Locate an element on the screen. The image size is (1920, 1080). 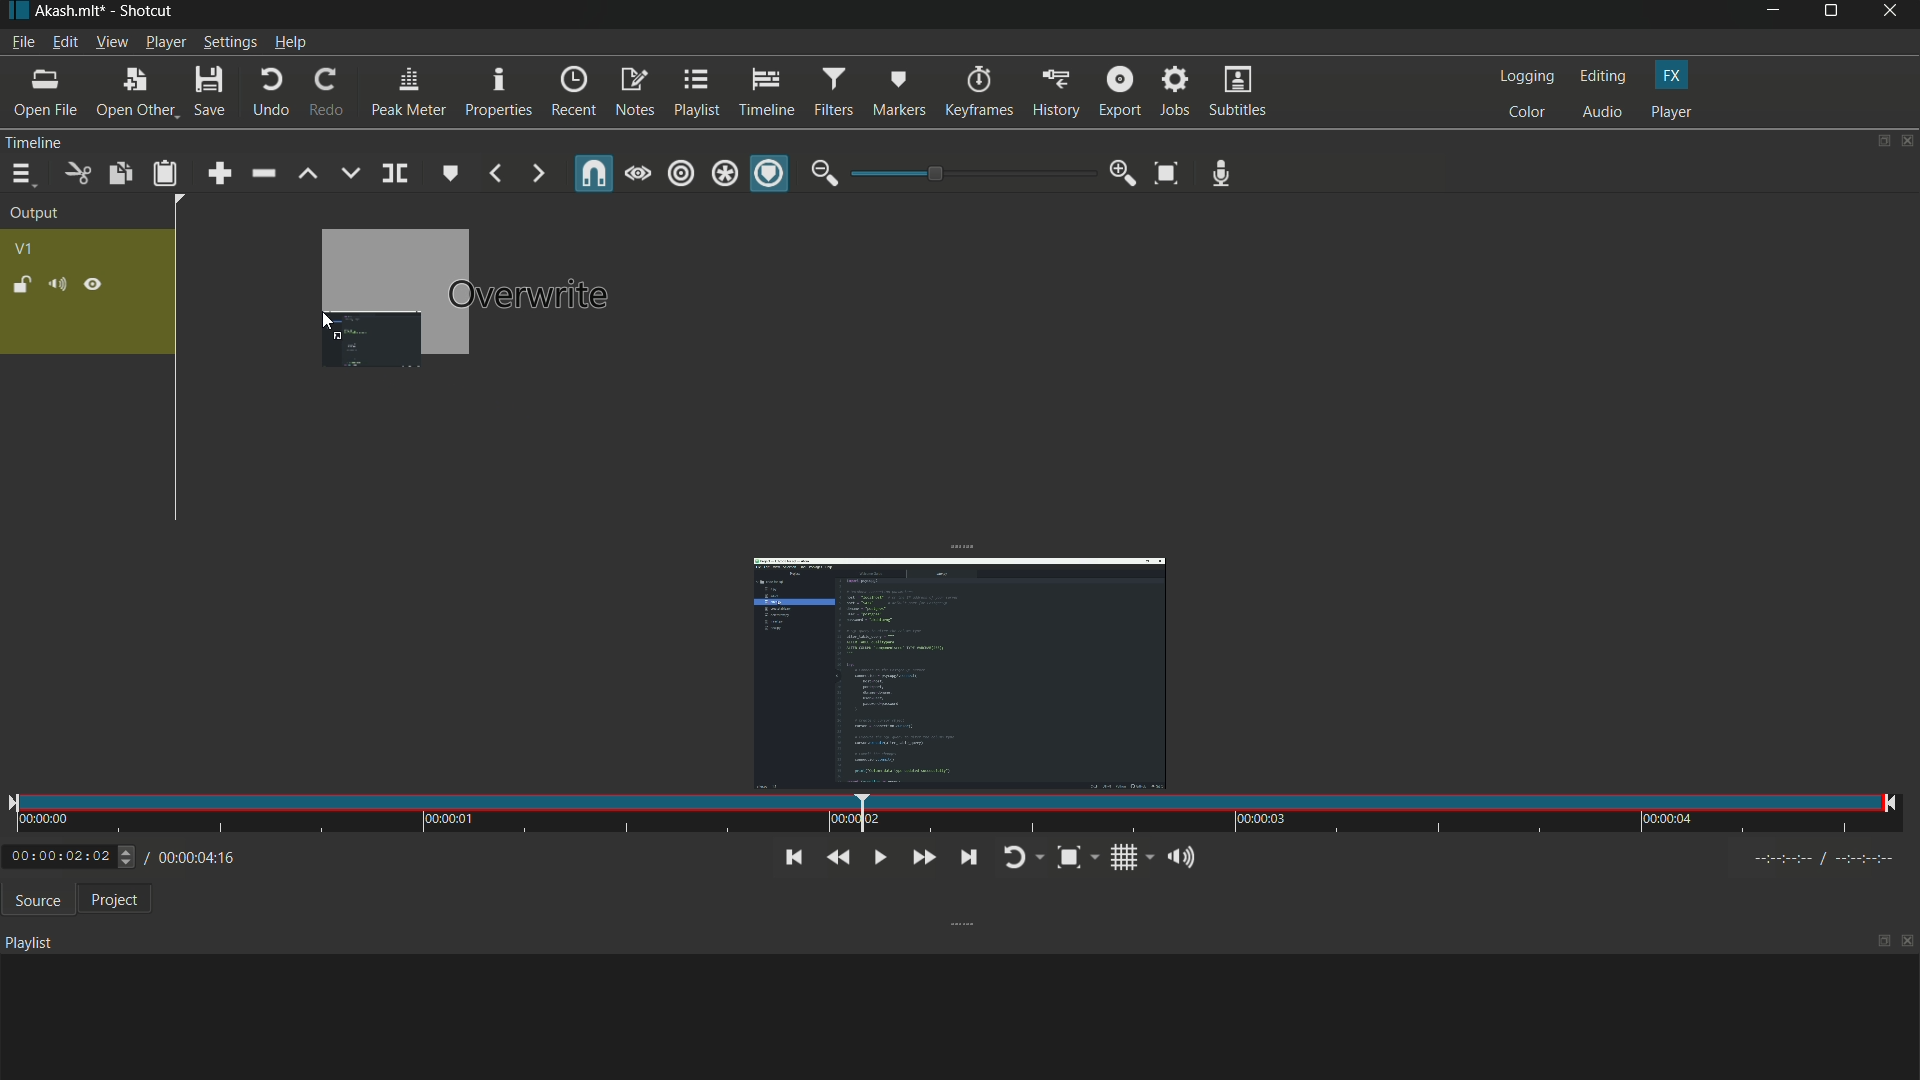
save is located at coordinates (208, 92).